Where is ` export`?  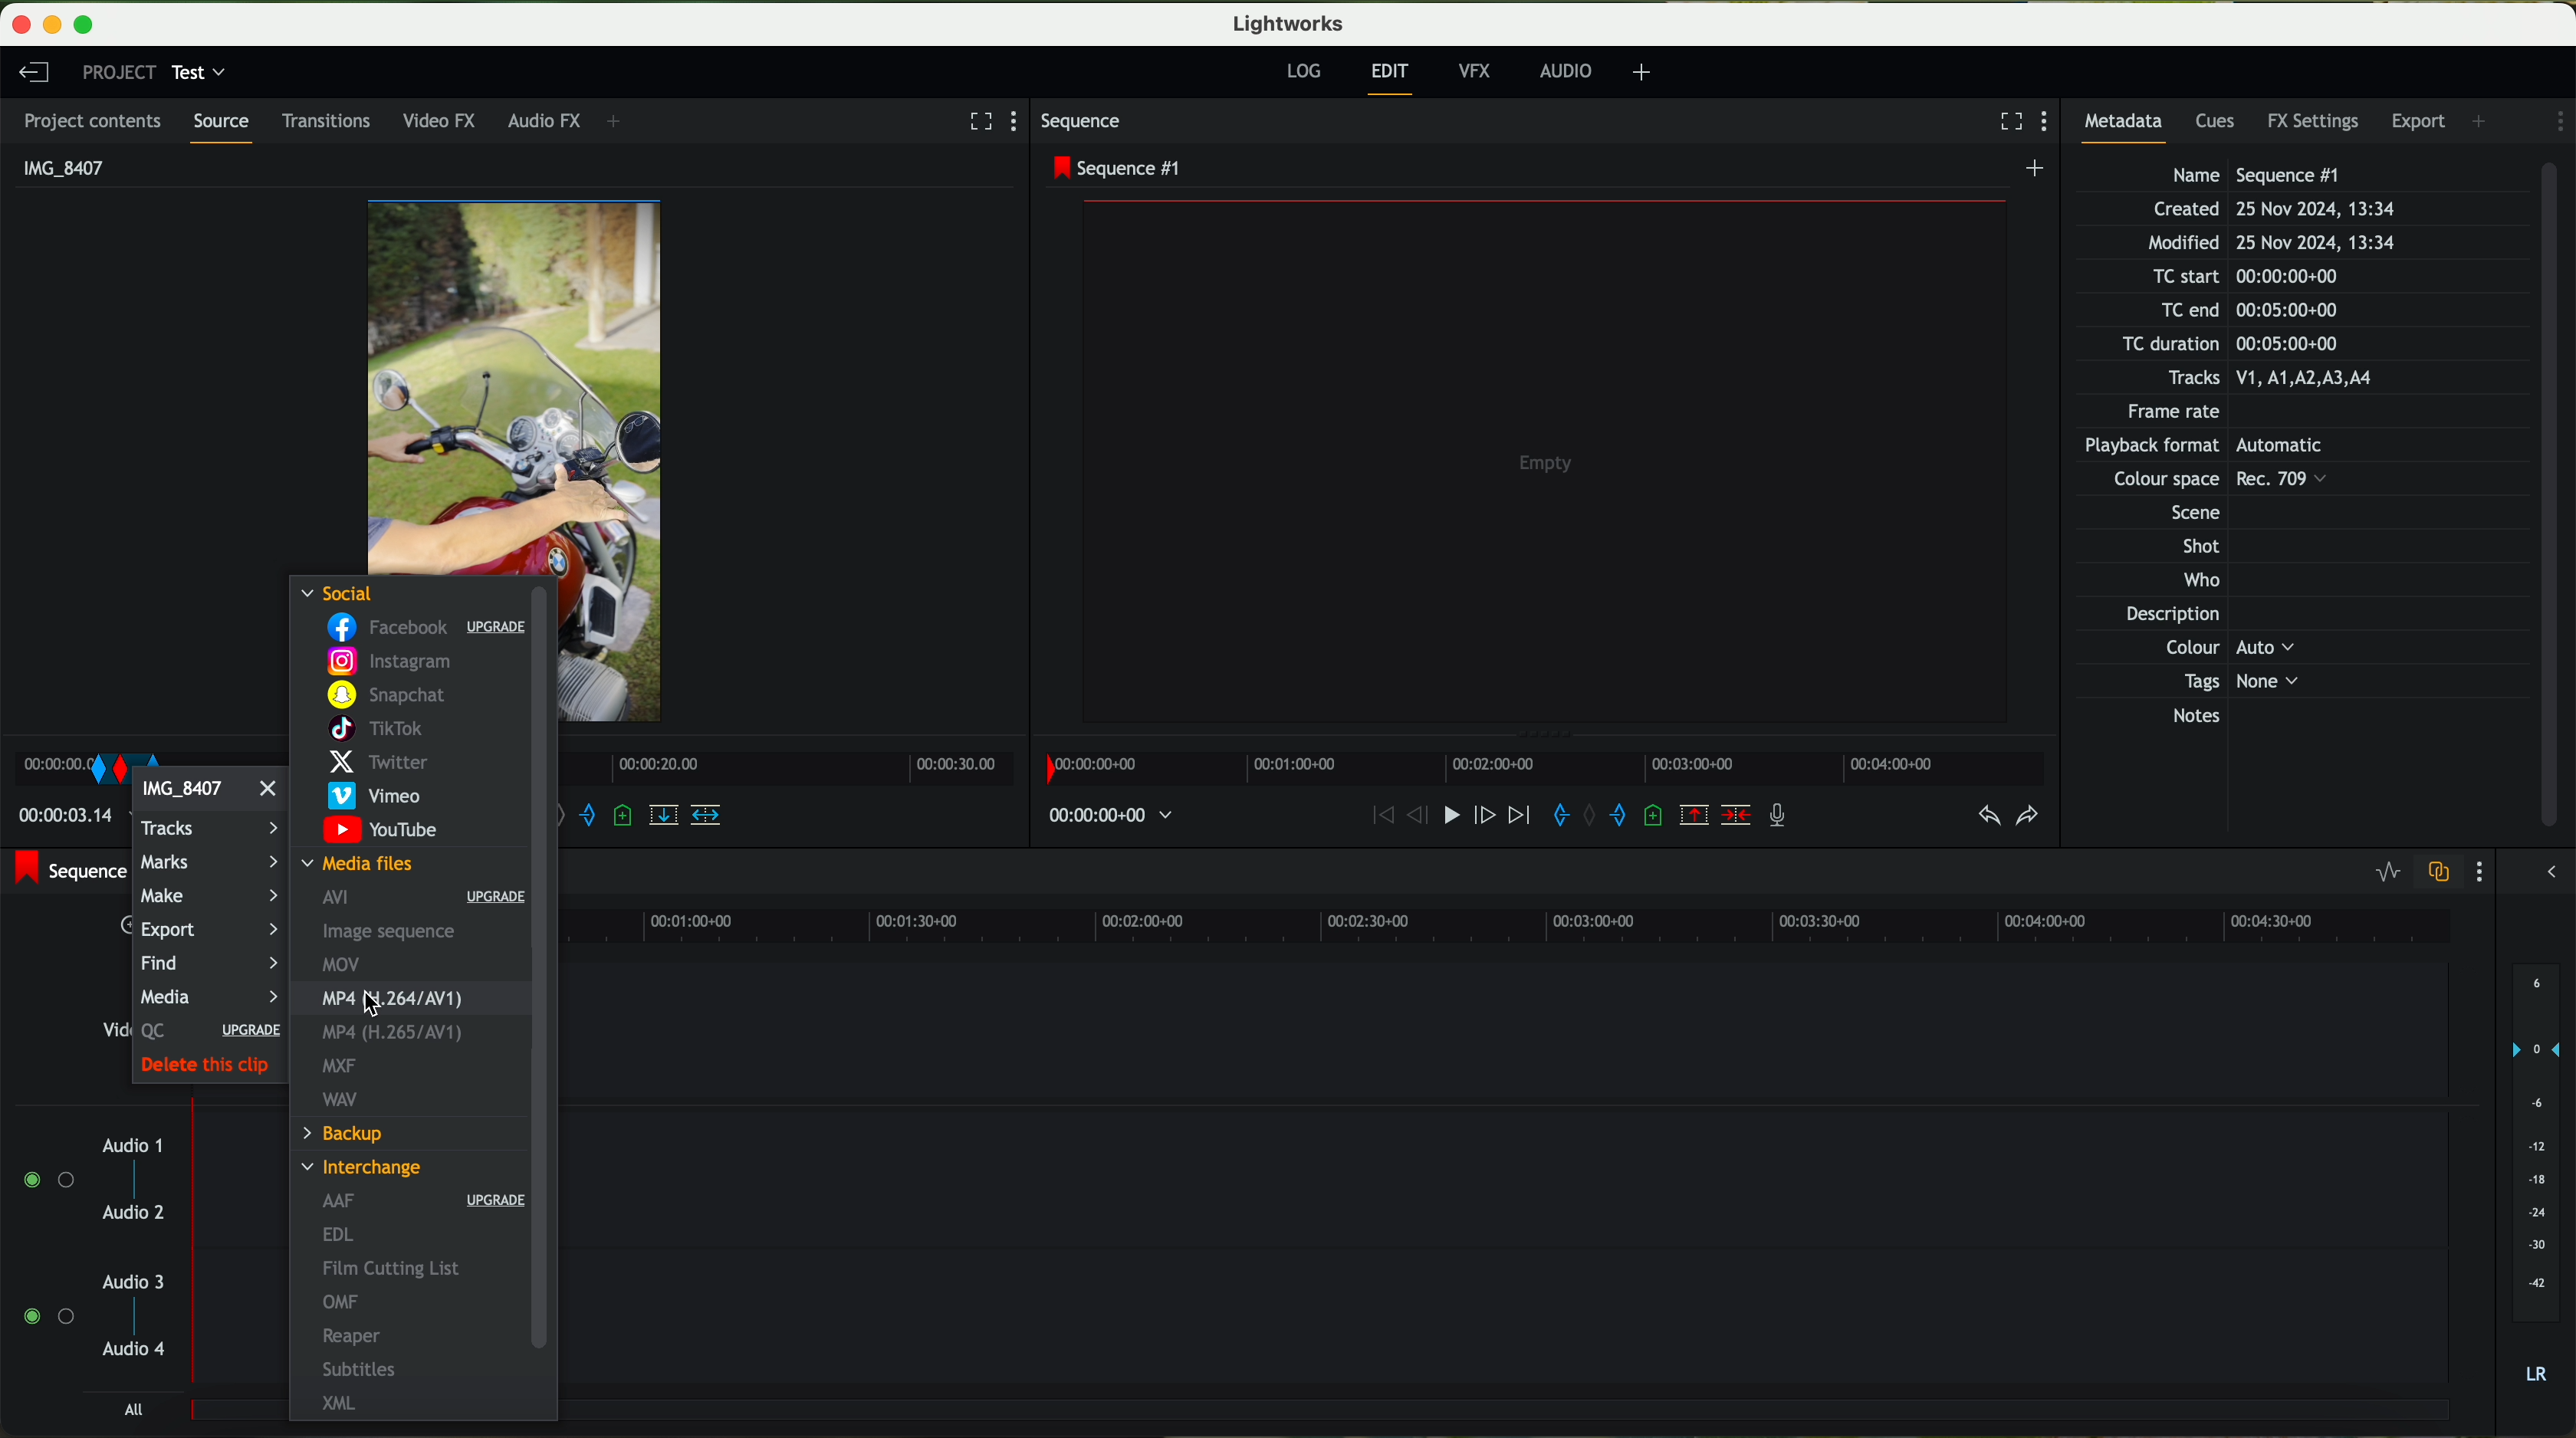  export is located at coordinates (194, 933).